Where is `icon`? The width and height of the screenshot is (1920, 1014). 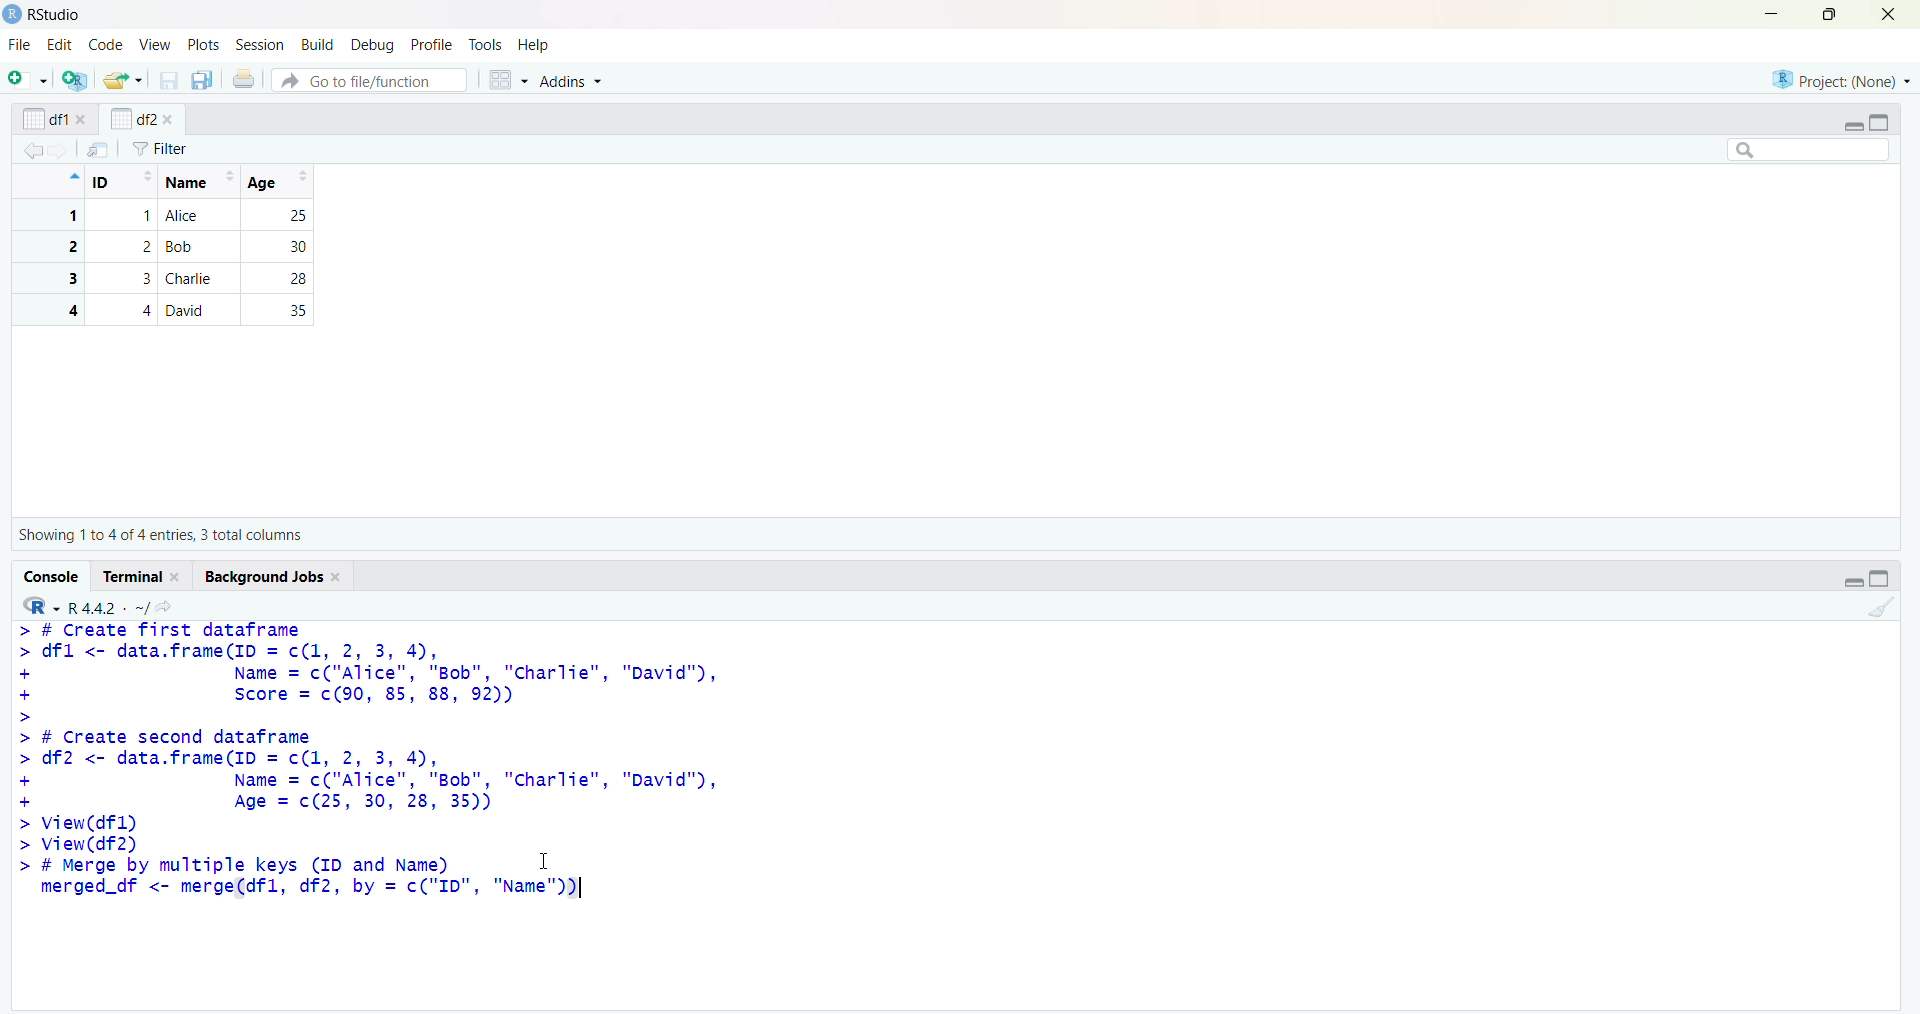
icon is located at coordinates (72, 176).